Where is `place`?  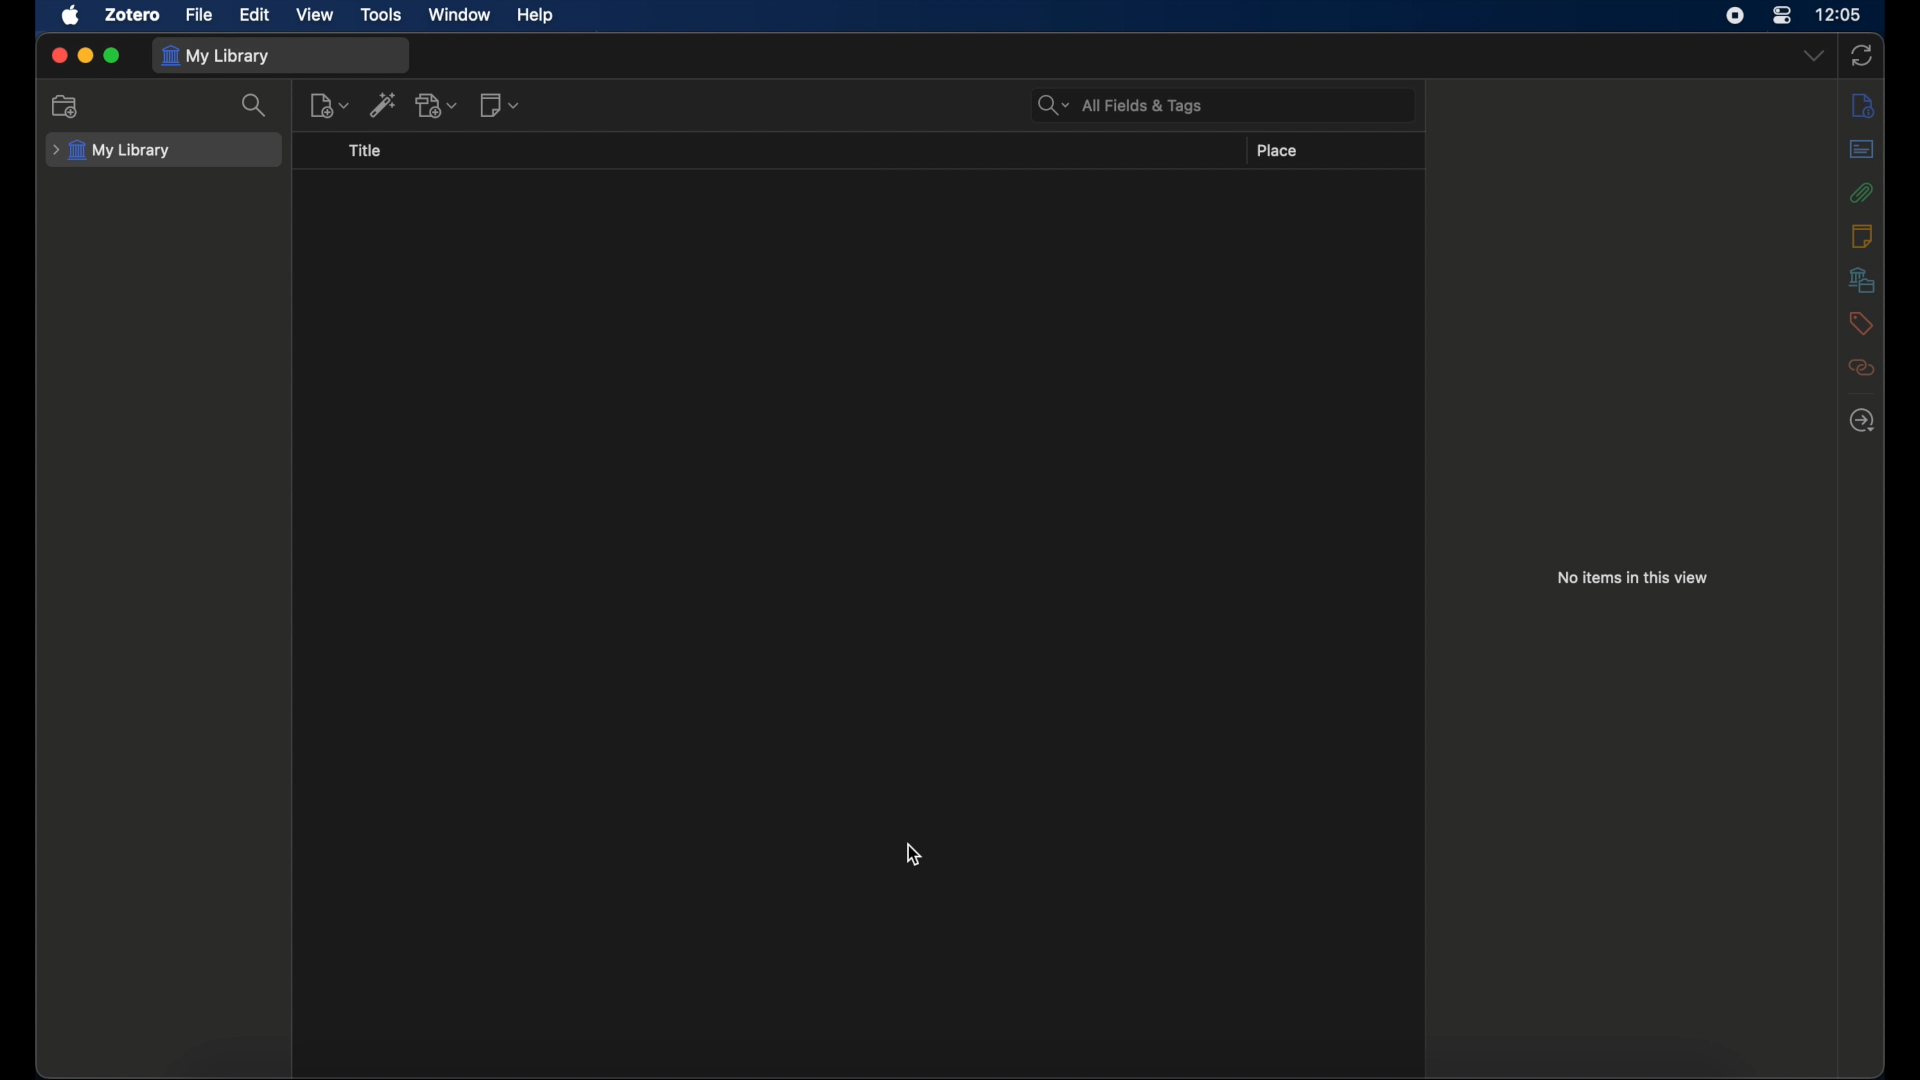 place is located at coordinates (1277, 150).